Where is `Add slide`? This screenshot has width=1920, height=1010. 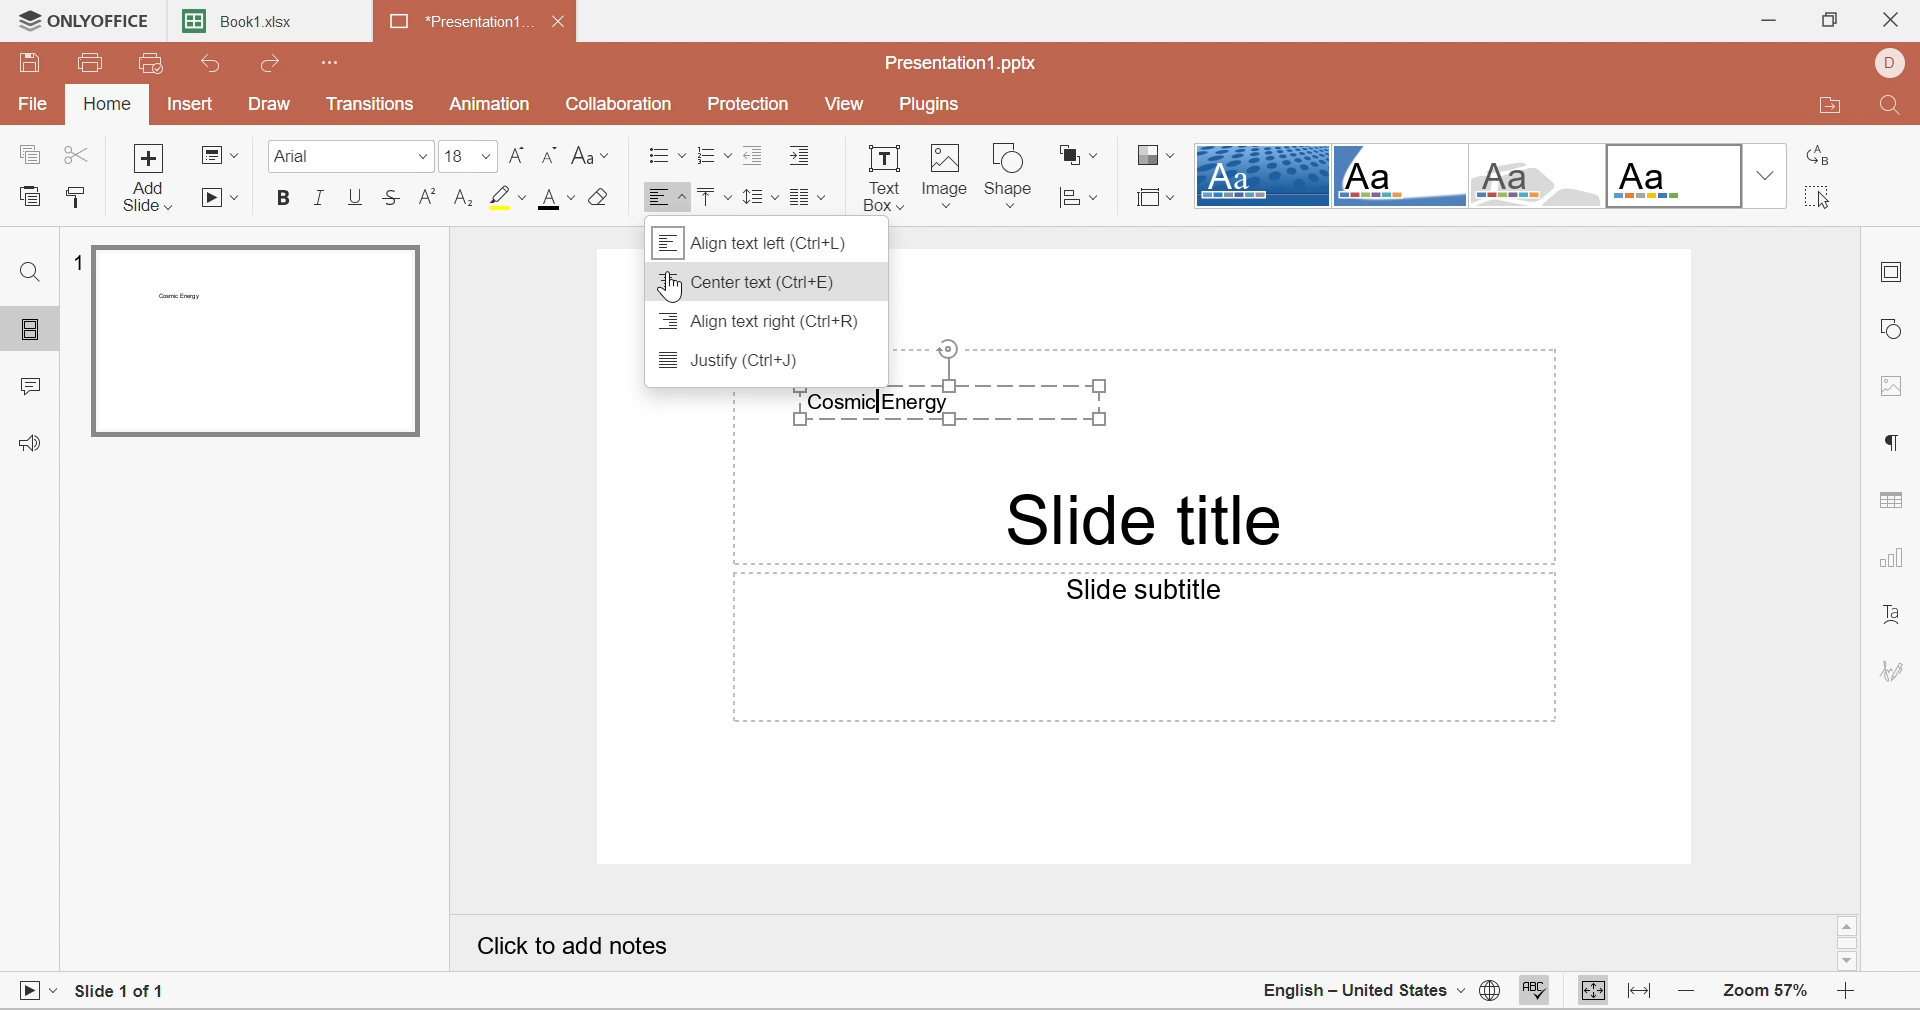
Add slide is located at coordinates (152, 178).